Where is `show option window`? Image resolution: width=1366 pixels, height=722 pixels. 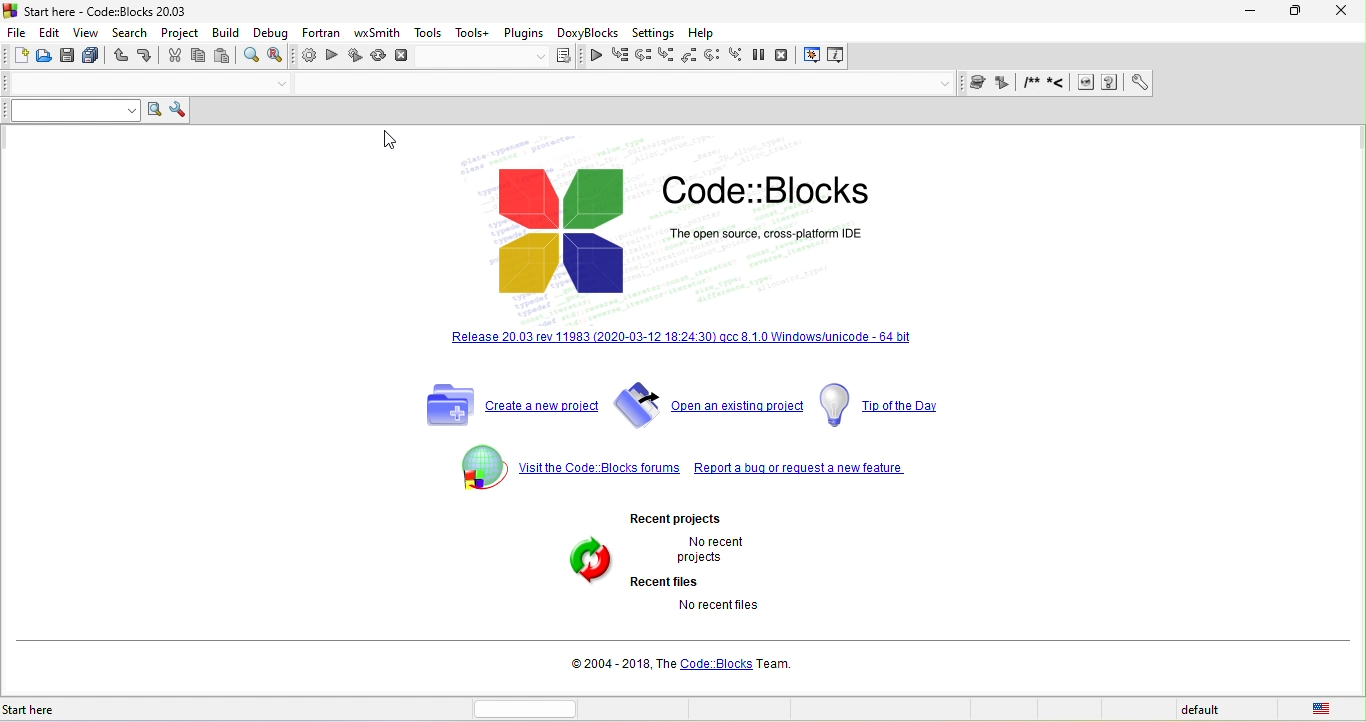
show option window is located at coordinates (181, 109).